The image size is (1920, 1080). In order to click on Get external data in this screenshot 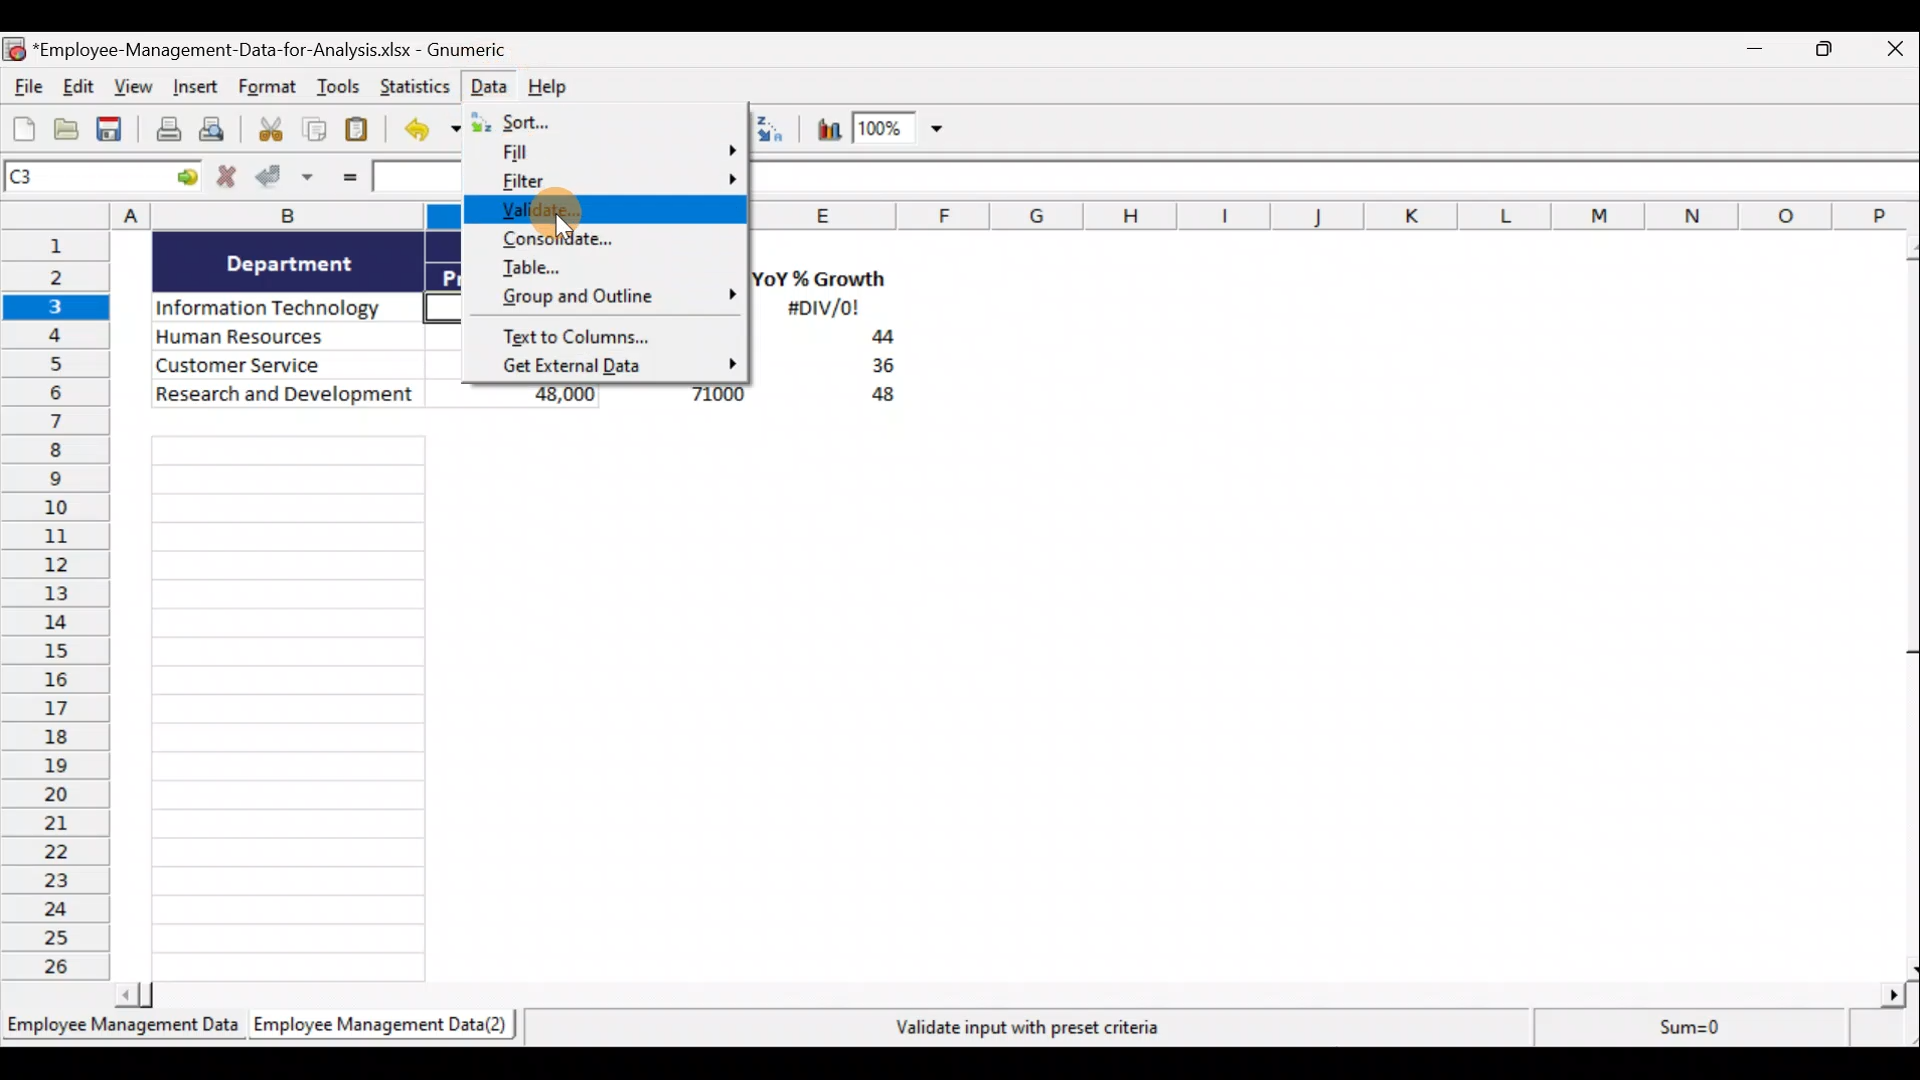, I will do `click(607, 366)`.